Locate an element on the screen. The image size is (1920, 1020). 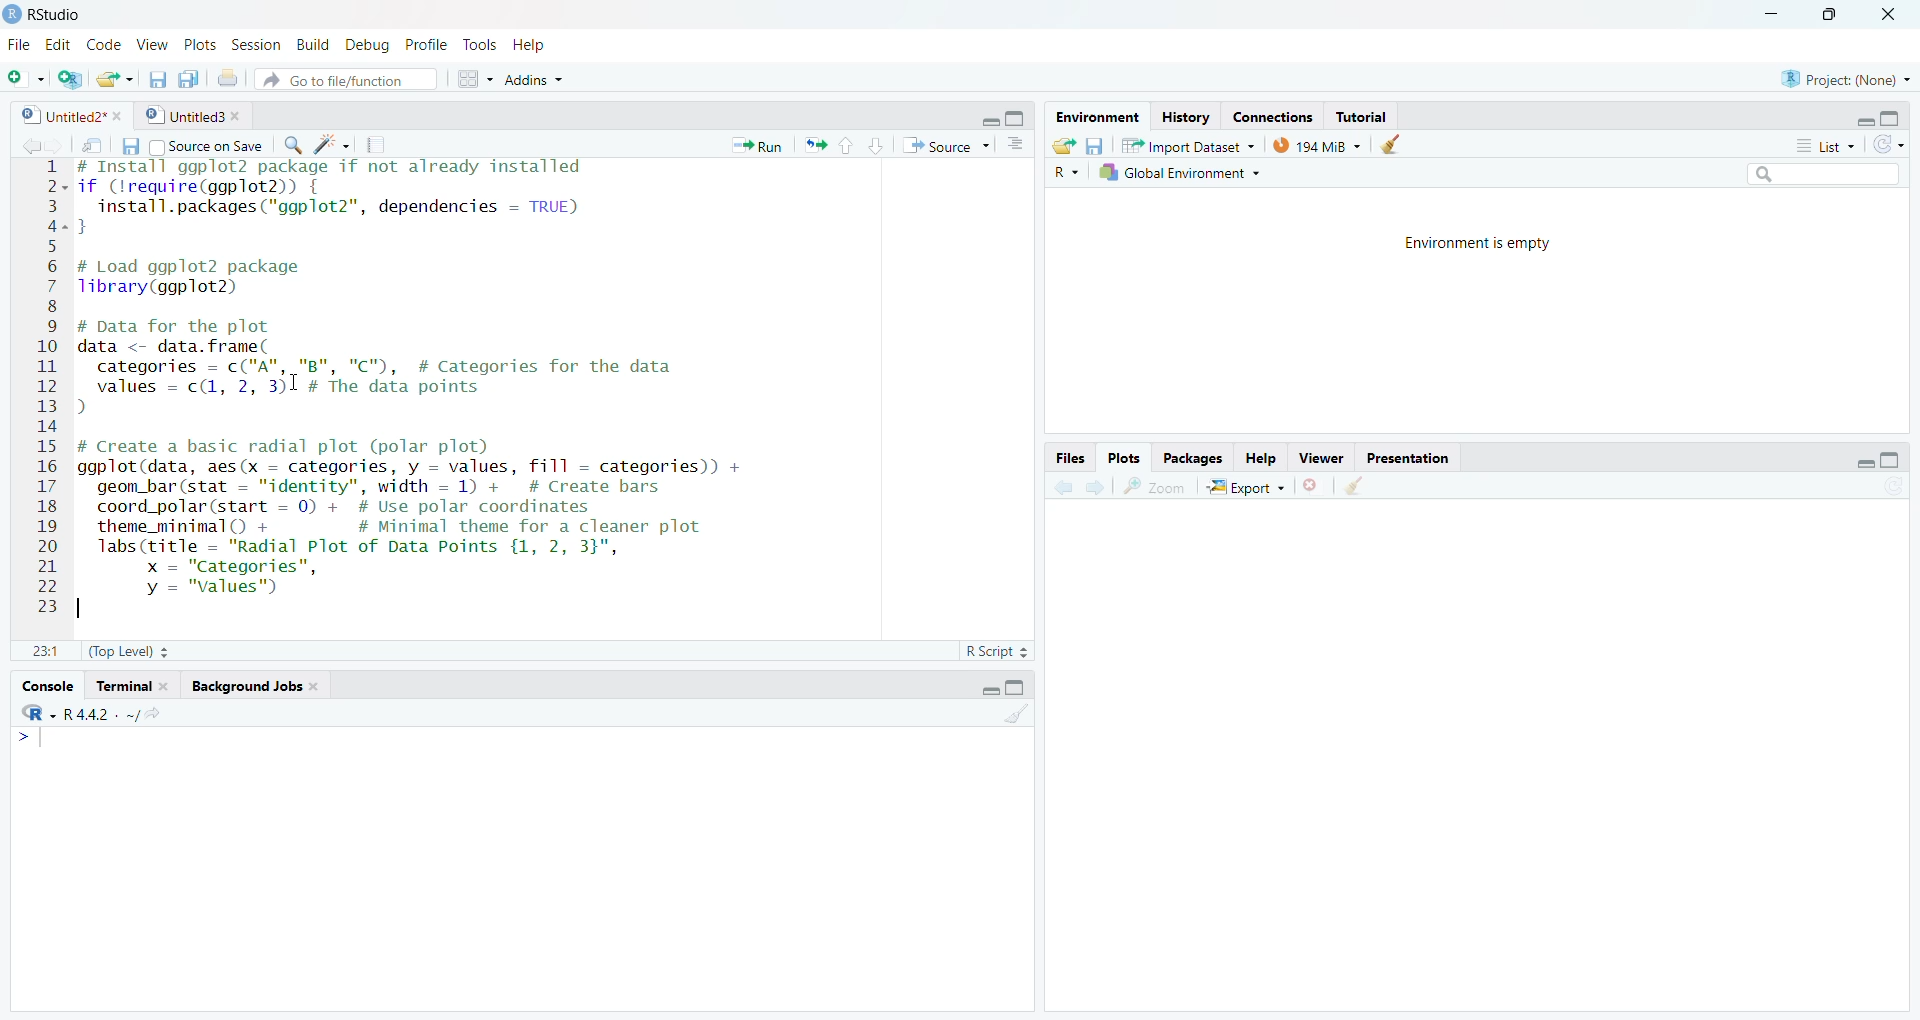
History is located at coordinates (1187, 116).